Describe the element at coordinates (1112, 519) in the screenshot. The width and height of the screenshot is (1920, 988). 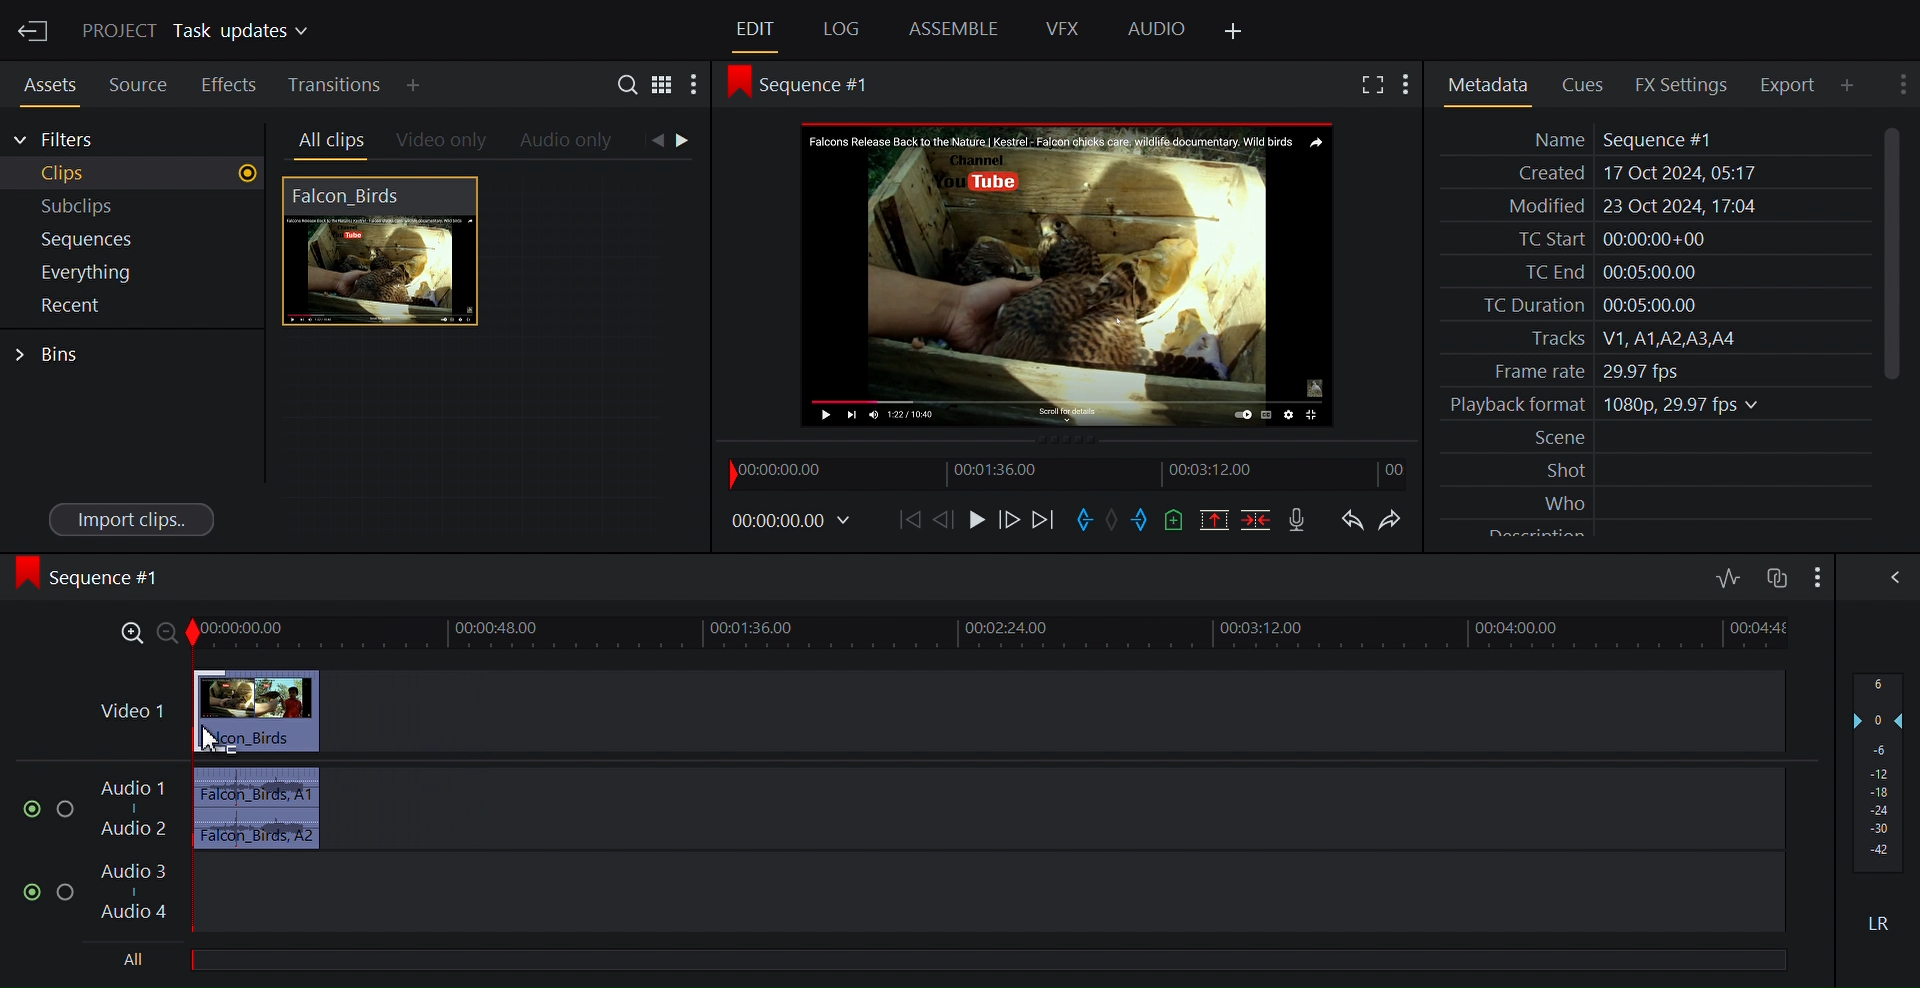
I see `Clear marks` at that location.